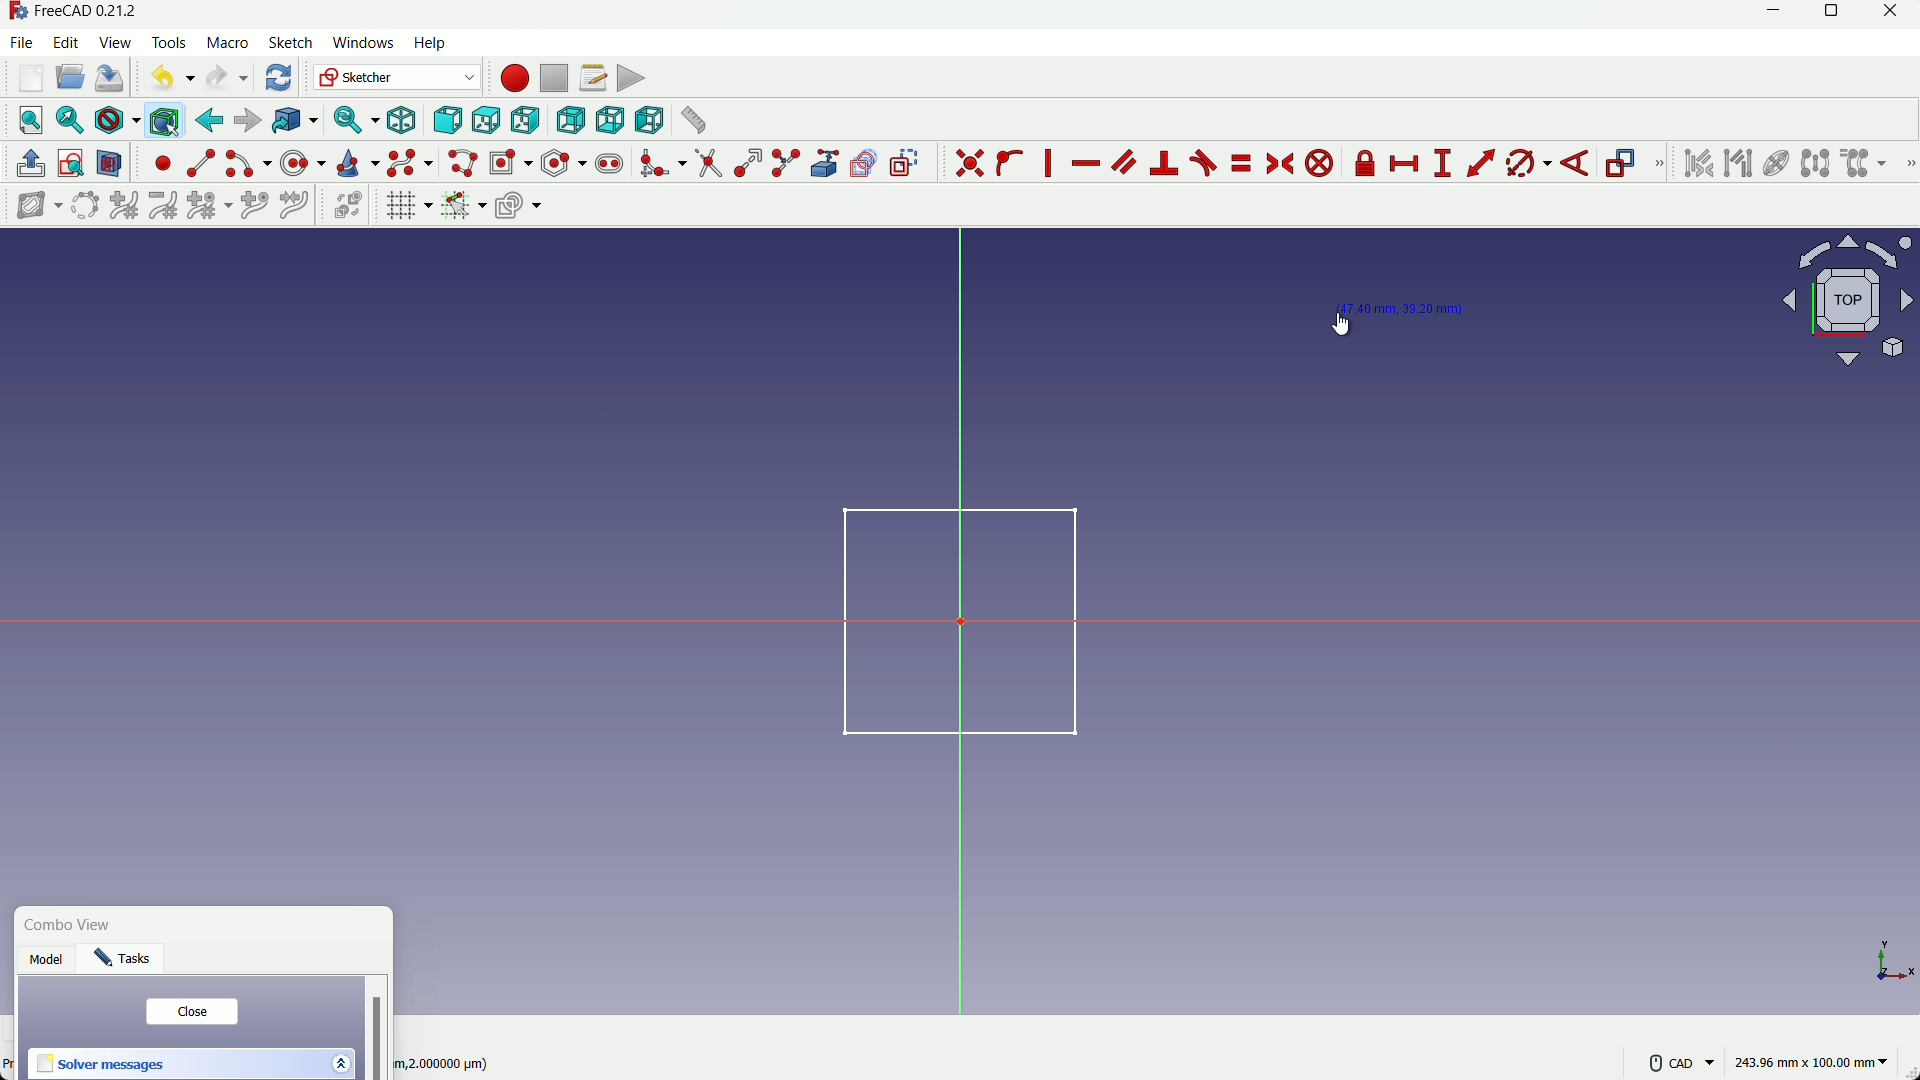 The width and height of the screenshot is (1920, 1080). What do you see at coordinates (631, 78) in the screenshot?
I see `execute macros` at bounding box center [631, 78].